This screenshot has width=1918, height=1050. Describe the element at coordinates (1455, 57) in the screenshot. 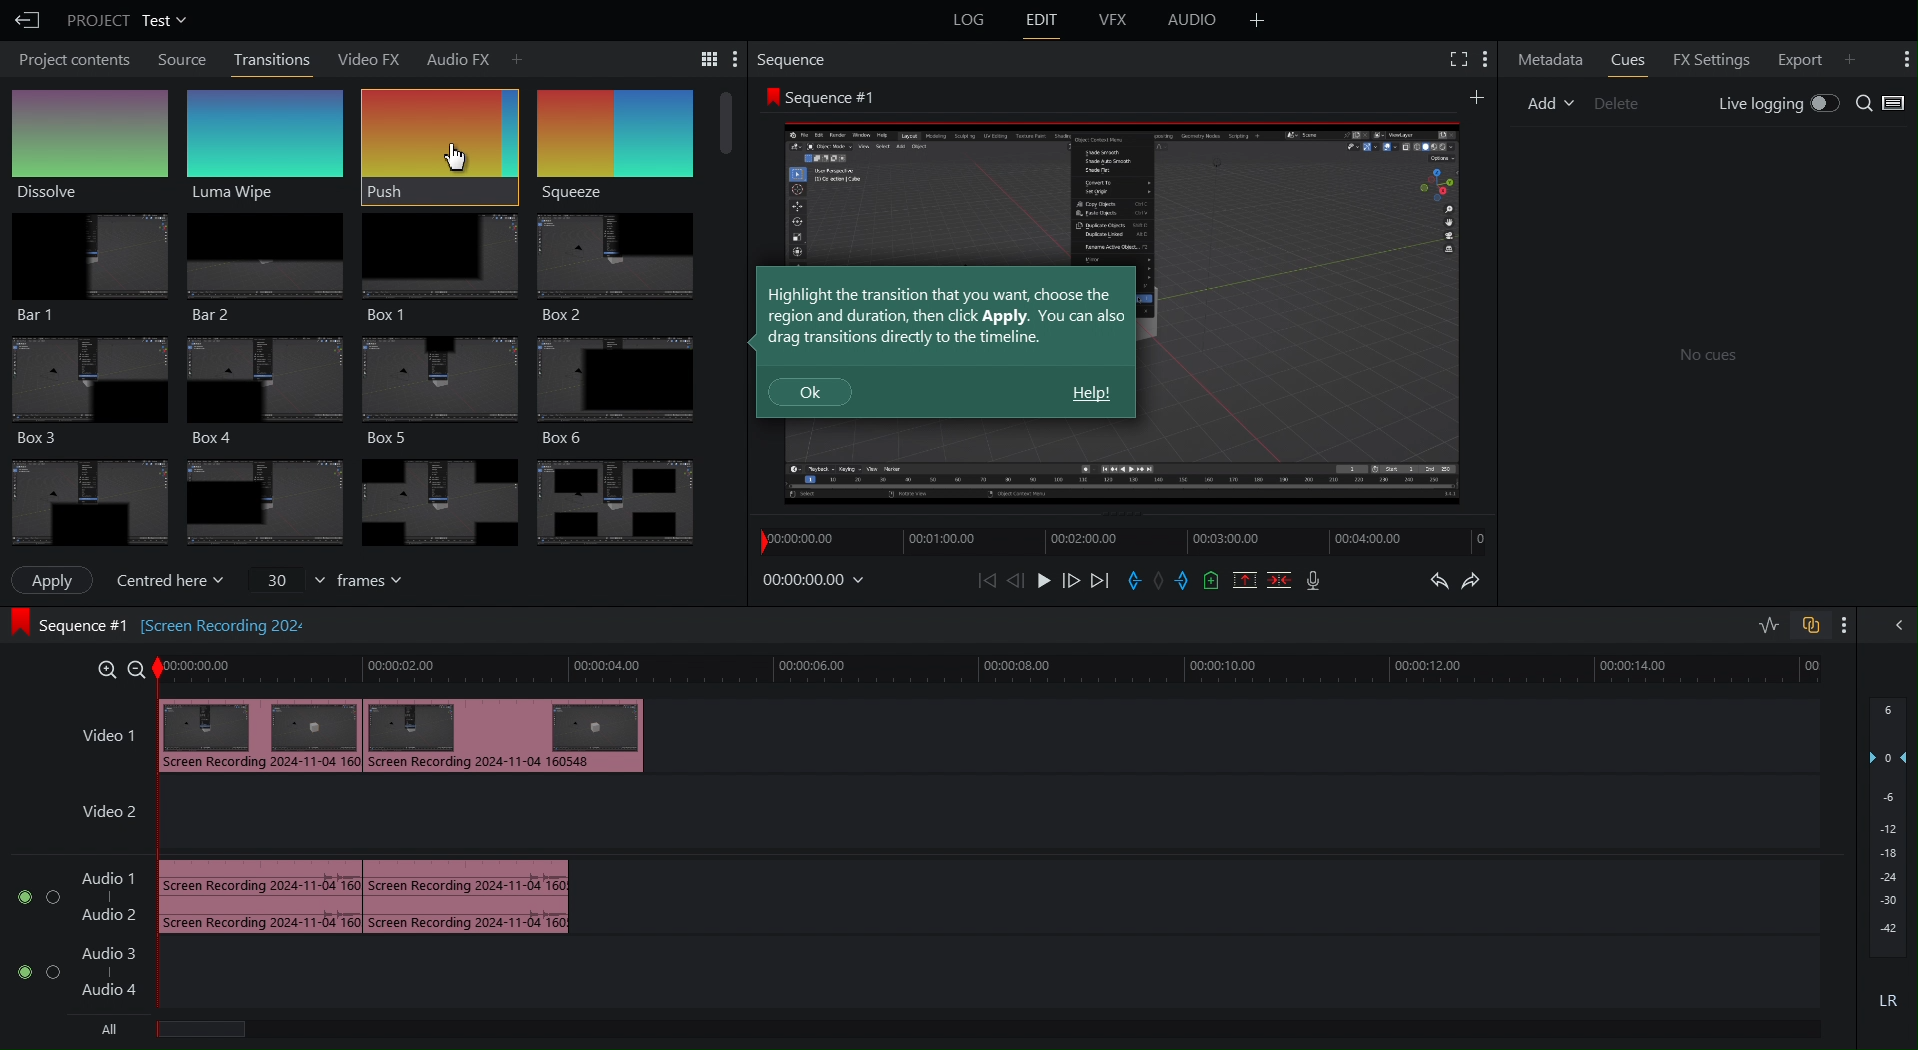

I see `Fullscreen` at that location.